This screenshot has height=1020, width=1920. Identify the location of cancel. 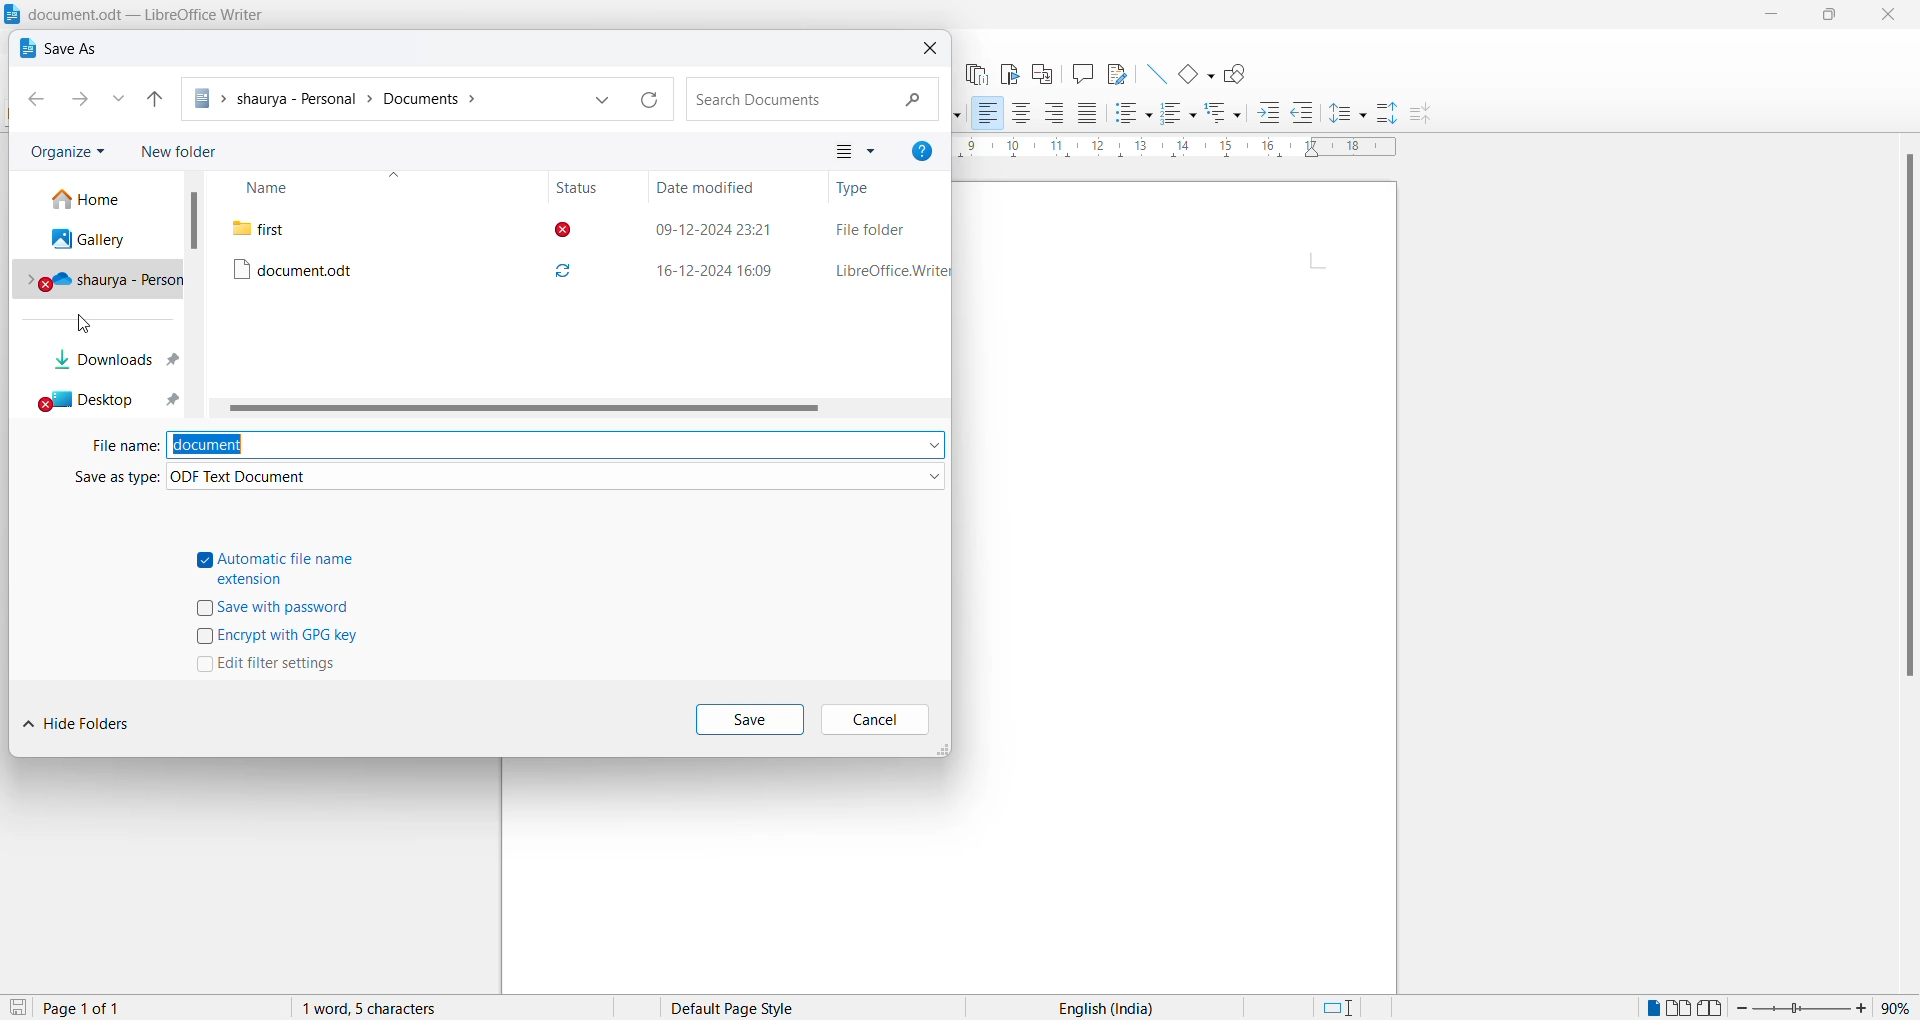
(875, 721).